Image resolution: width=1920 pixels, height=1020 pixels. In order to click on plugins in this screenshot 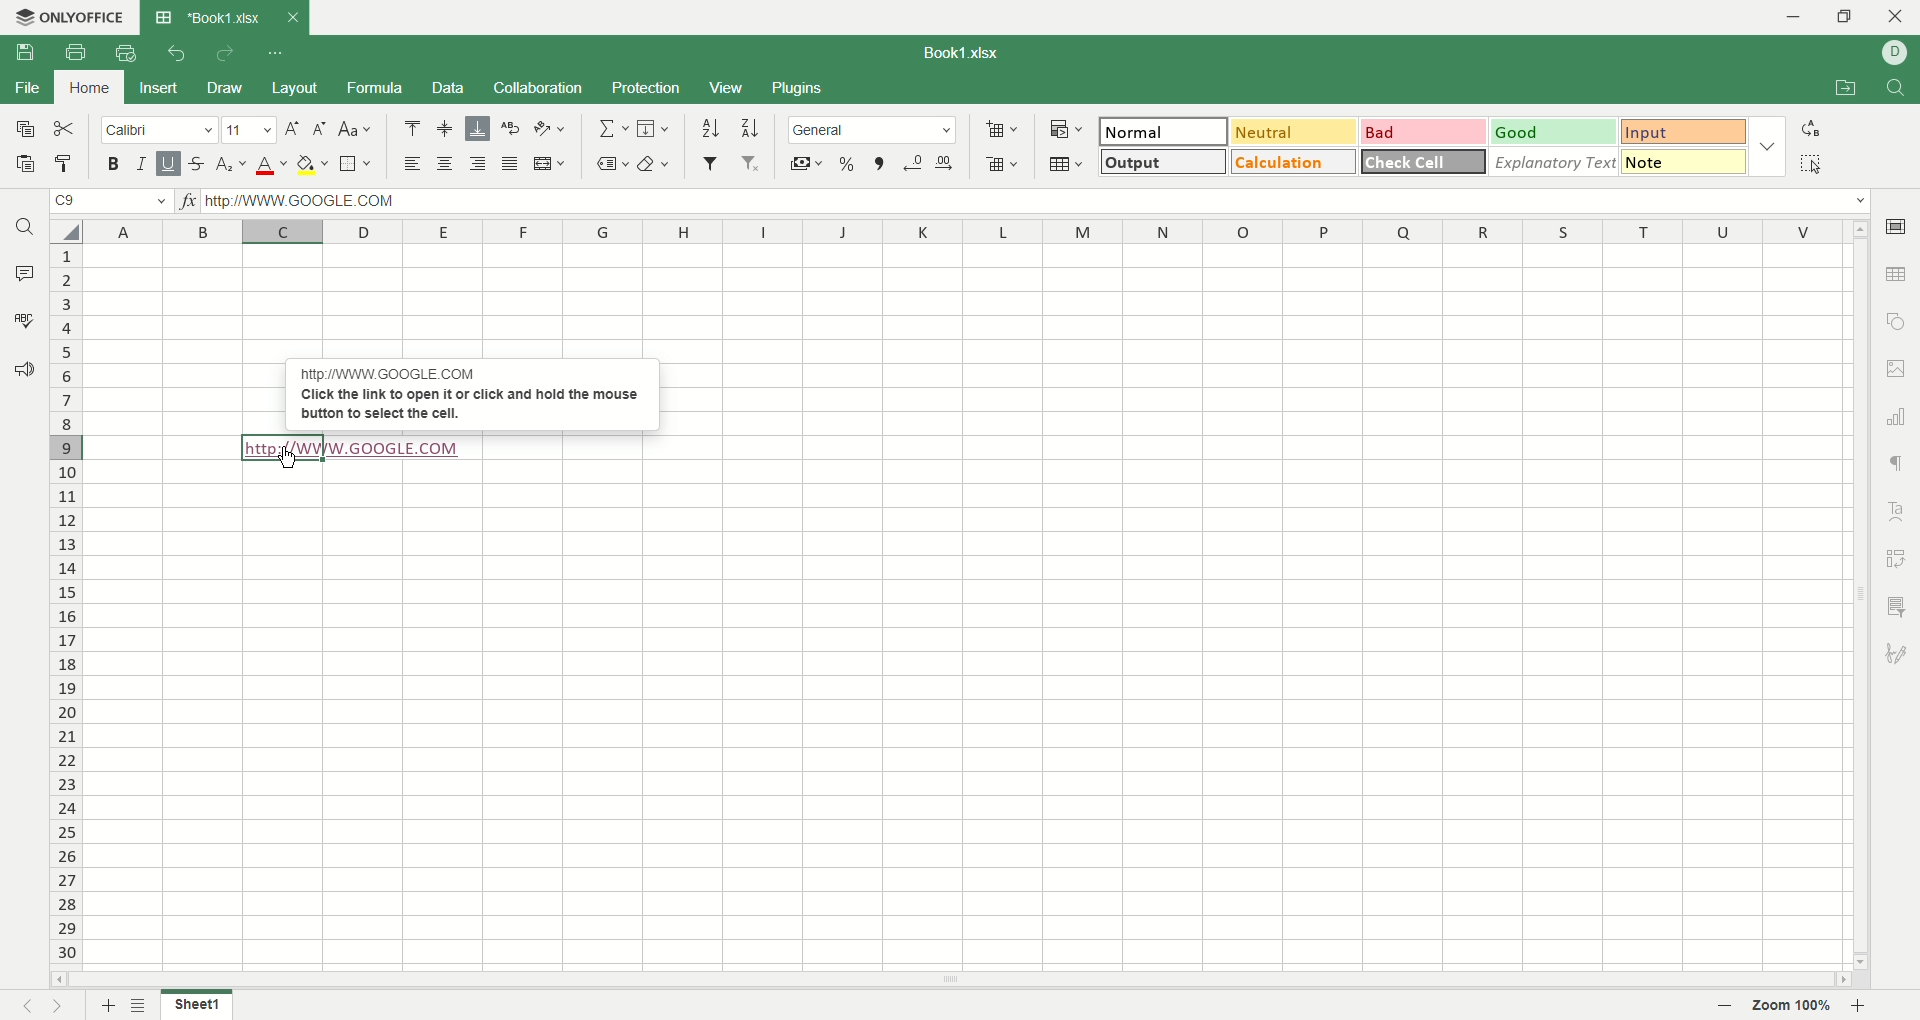, I will do `click(797, 87)`.